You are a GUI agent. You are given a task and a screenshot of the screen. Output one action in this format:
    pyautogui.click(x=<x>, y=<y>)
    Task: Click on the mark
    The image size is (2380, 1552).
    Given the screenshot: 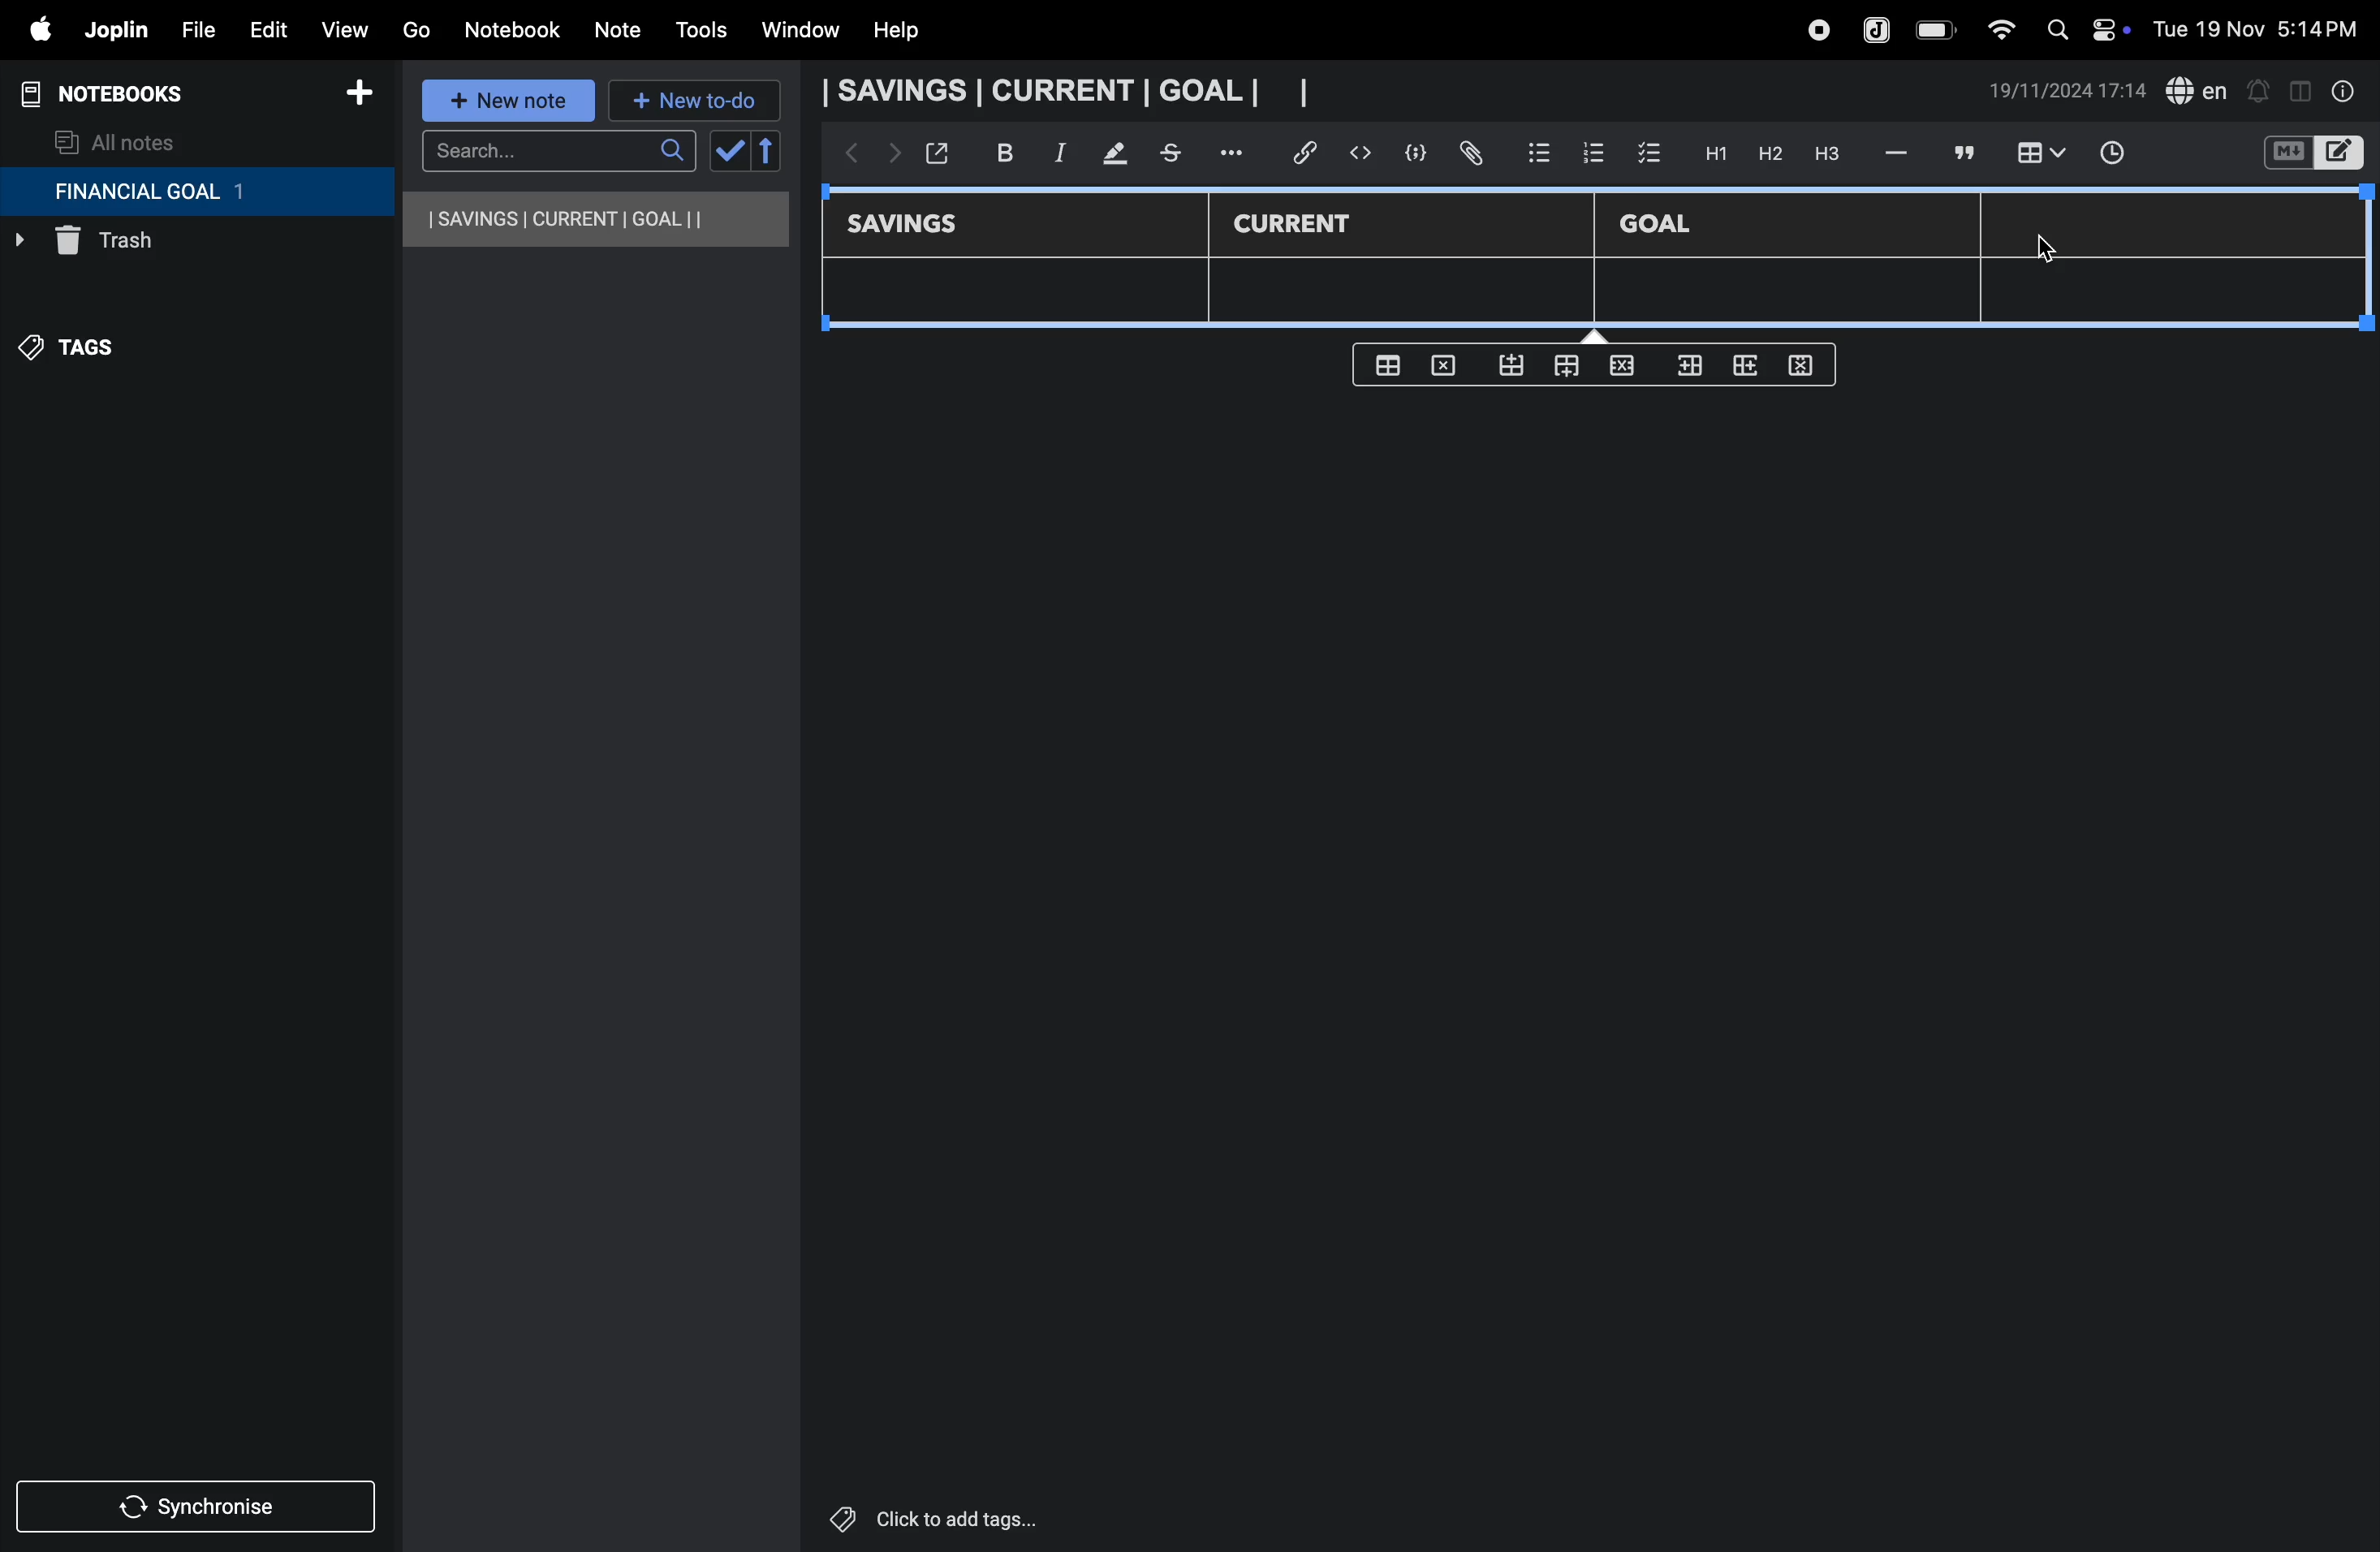 What is the action you would take?
    pyautogui.click(x=1106, y=155)
    